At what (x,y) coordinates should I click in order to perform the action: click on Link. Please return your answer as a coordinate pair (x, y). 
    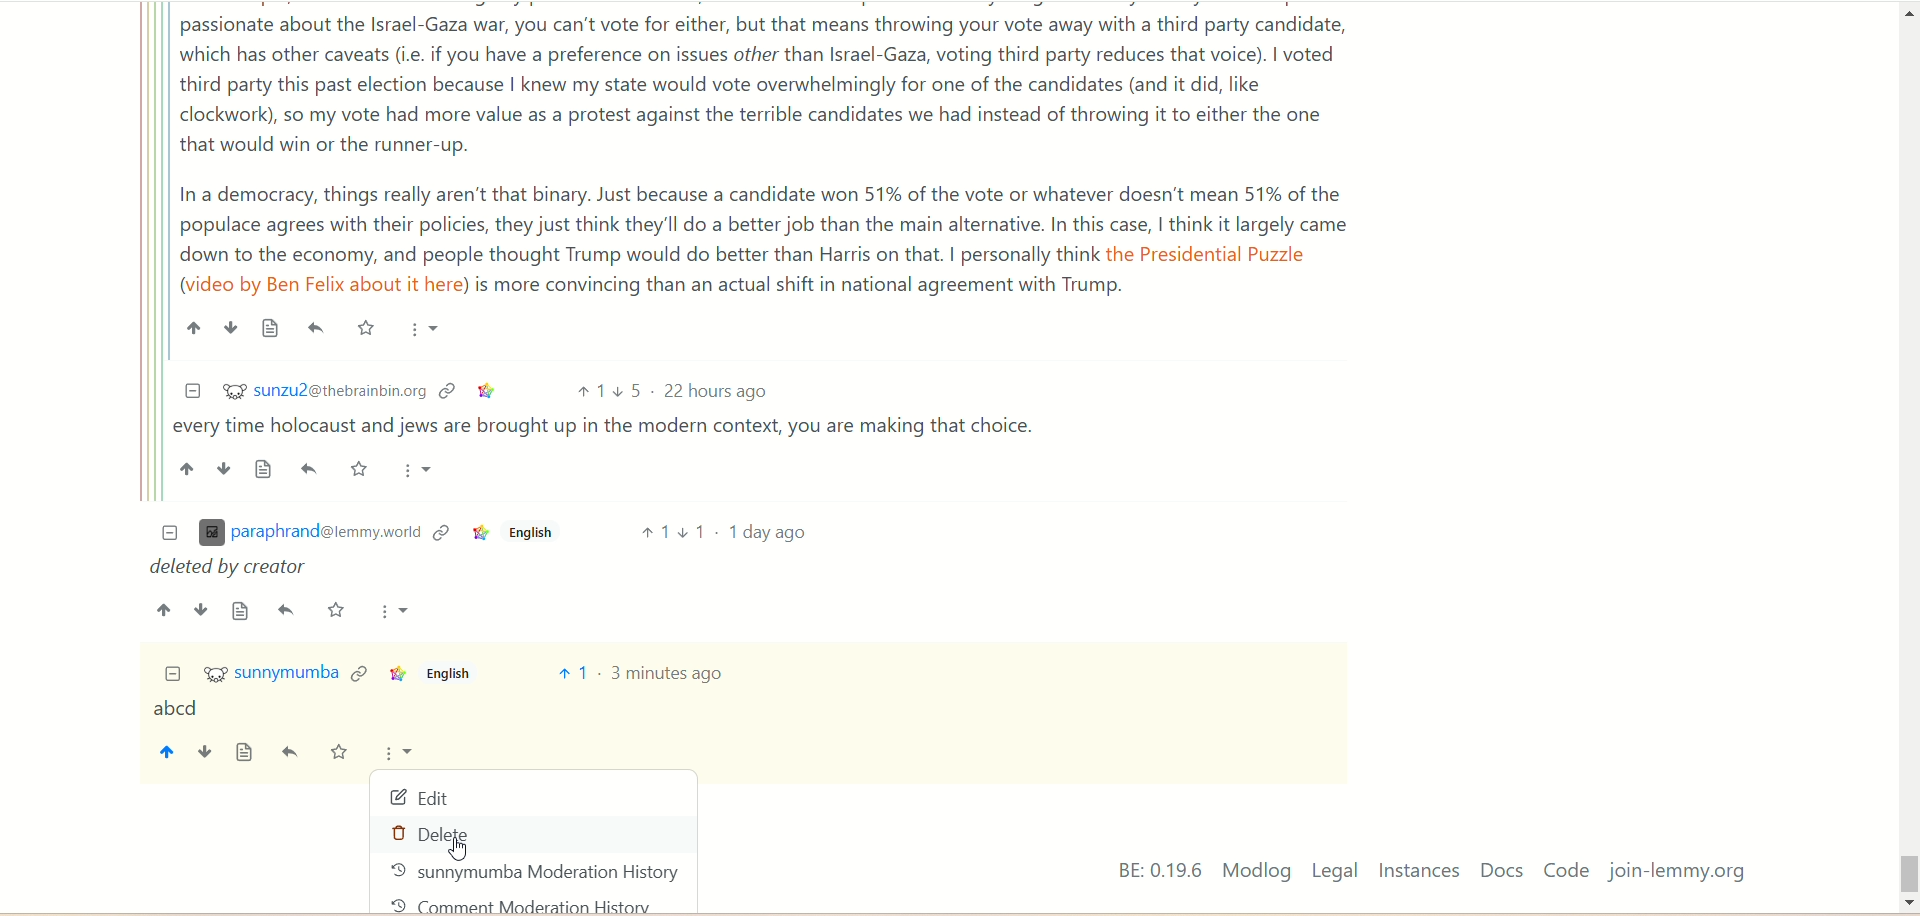
    Looking at the image, I should click on (488, 392).